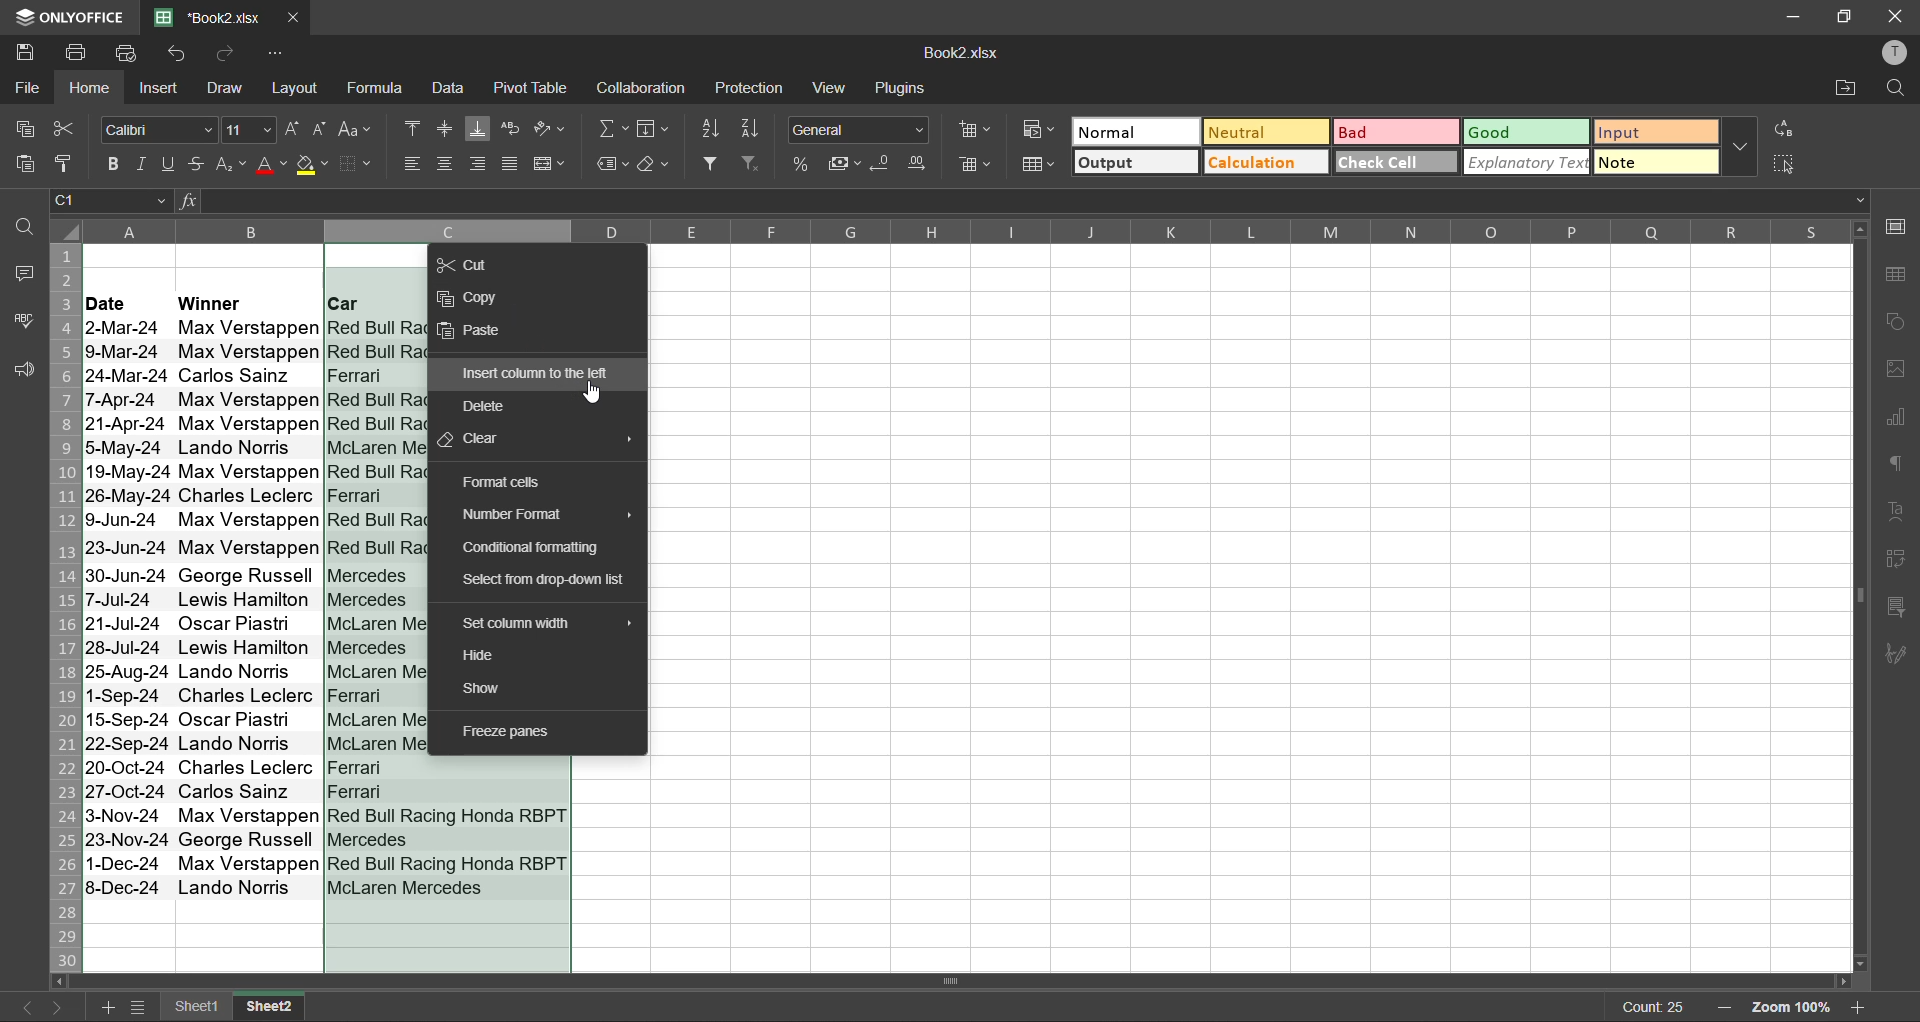 The image size is (1920, 1022). I want to click on cut, so click(63, 128).